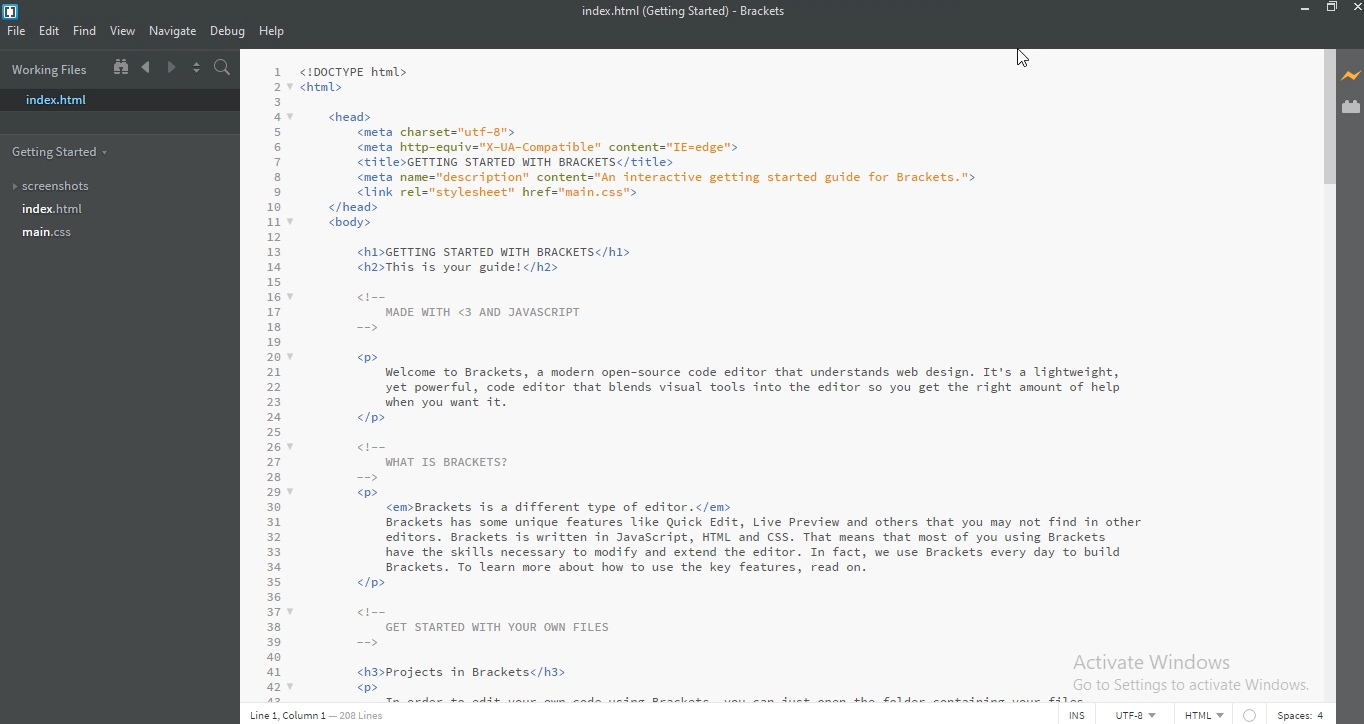 The image size is (1364, 724). What do you see at coordinates (49, 34) in the screenshot?
I see `Edit` at bounding box center [49, 34].